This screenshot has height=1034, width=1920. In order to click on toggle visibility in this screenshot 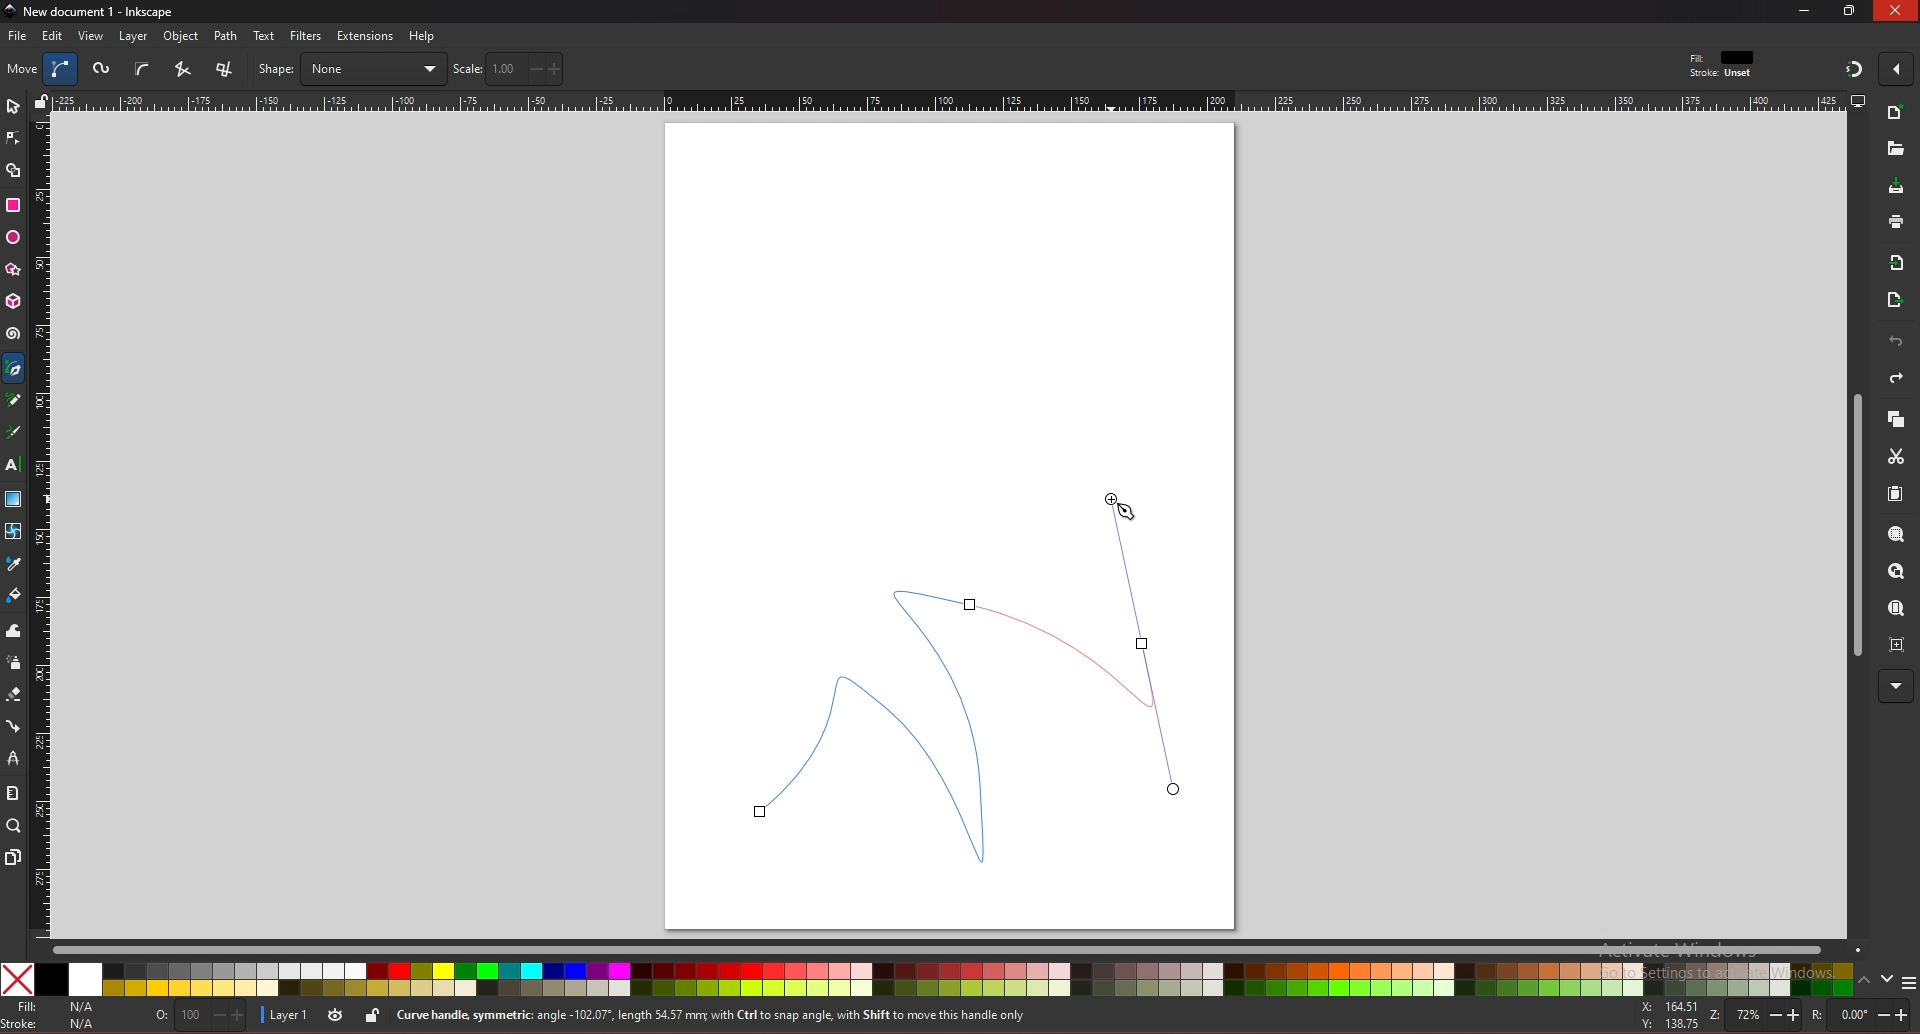, I will do `click(337, 1015)`.